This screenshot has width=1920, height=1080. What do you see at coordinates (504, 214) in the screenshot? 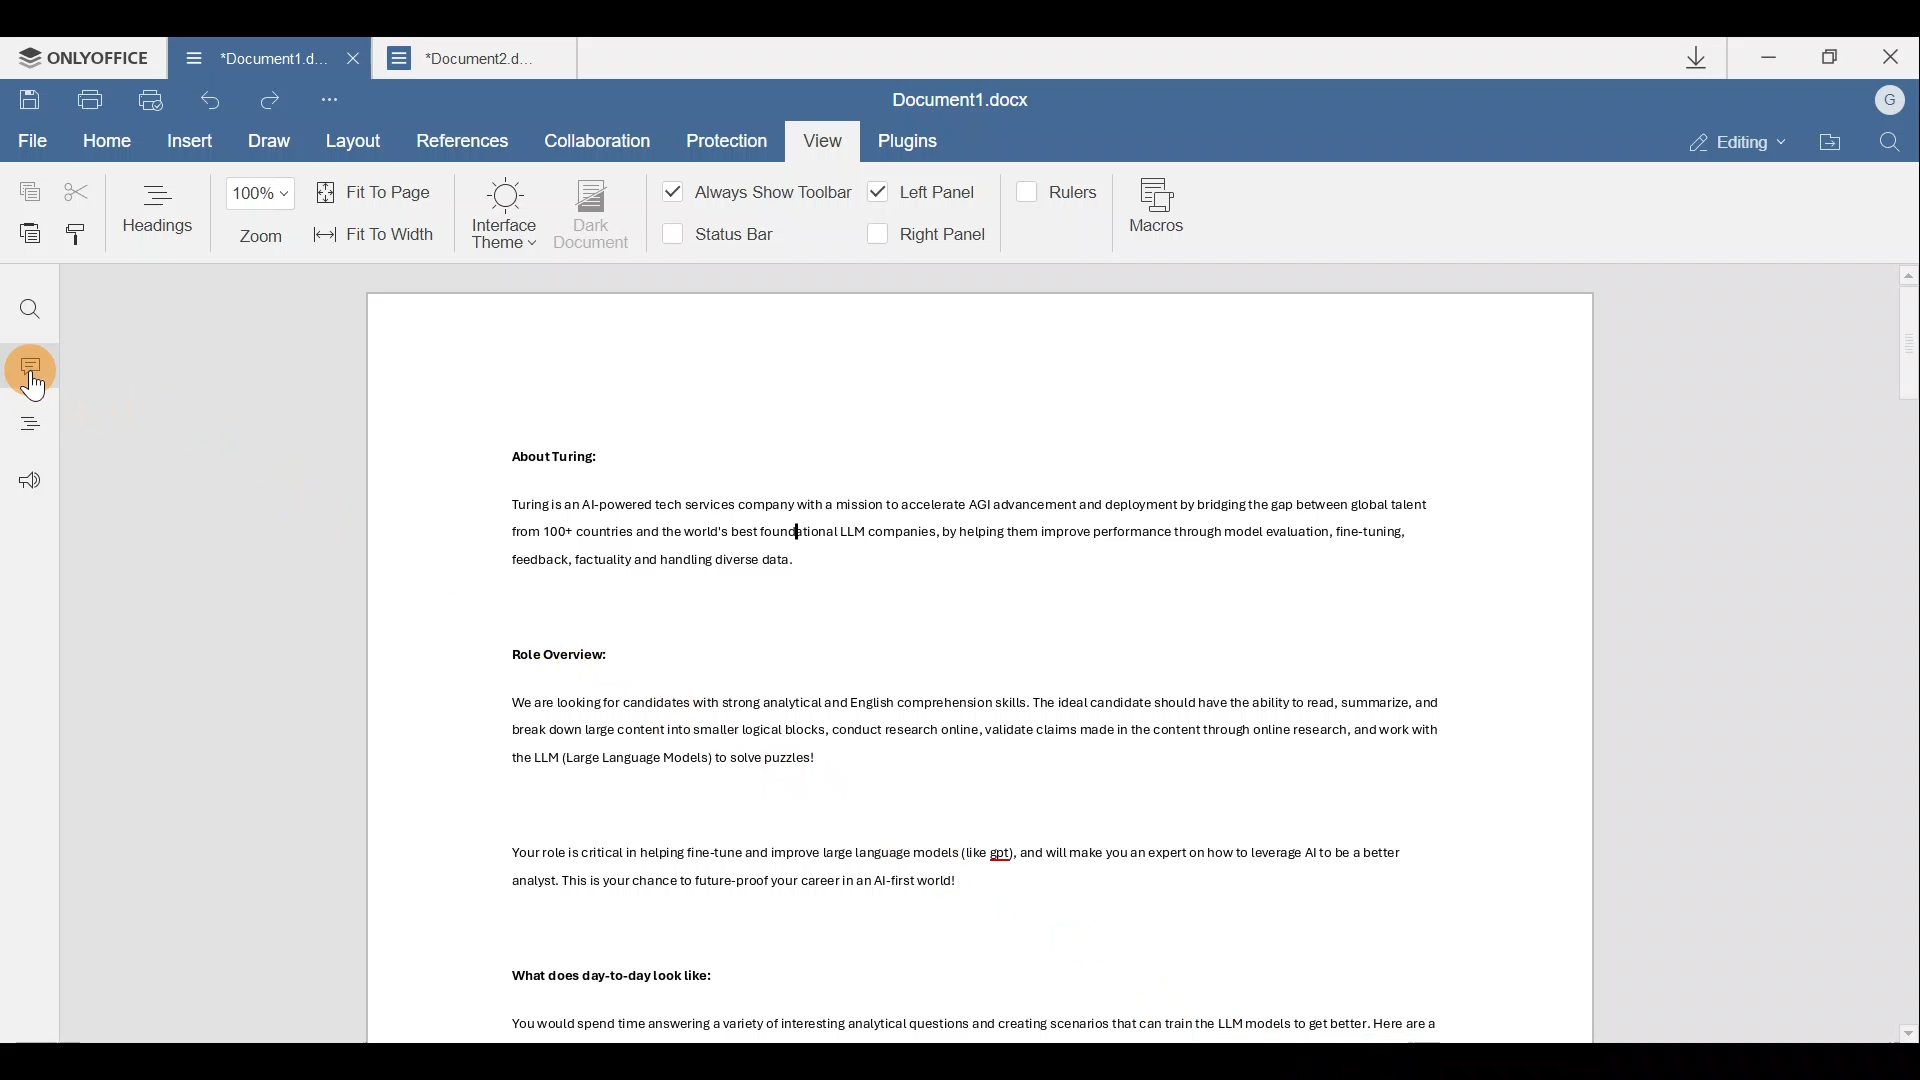
I see `Interface theme` at bounding box center [504, 214].